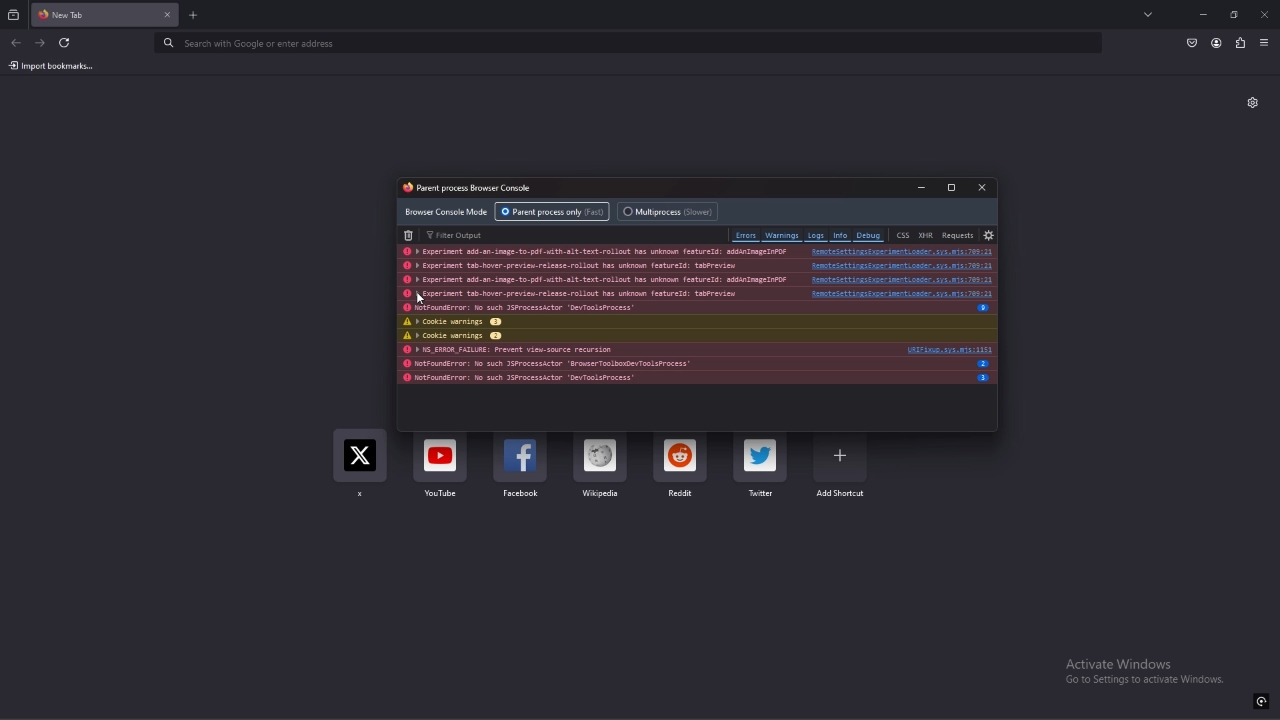 The width and height of the screenshot is (1280, 720). I want to click on log, so click(594, 252).